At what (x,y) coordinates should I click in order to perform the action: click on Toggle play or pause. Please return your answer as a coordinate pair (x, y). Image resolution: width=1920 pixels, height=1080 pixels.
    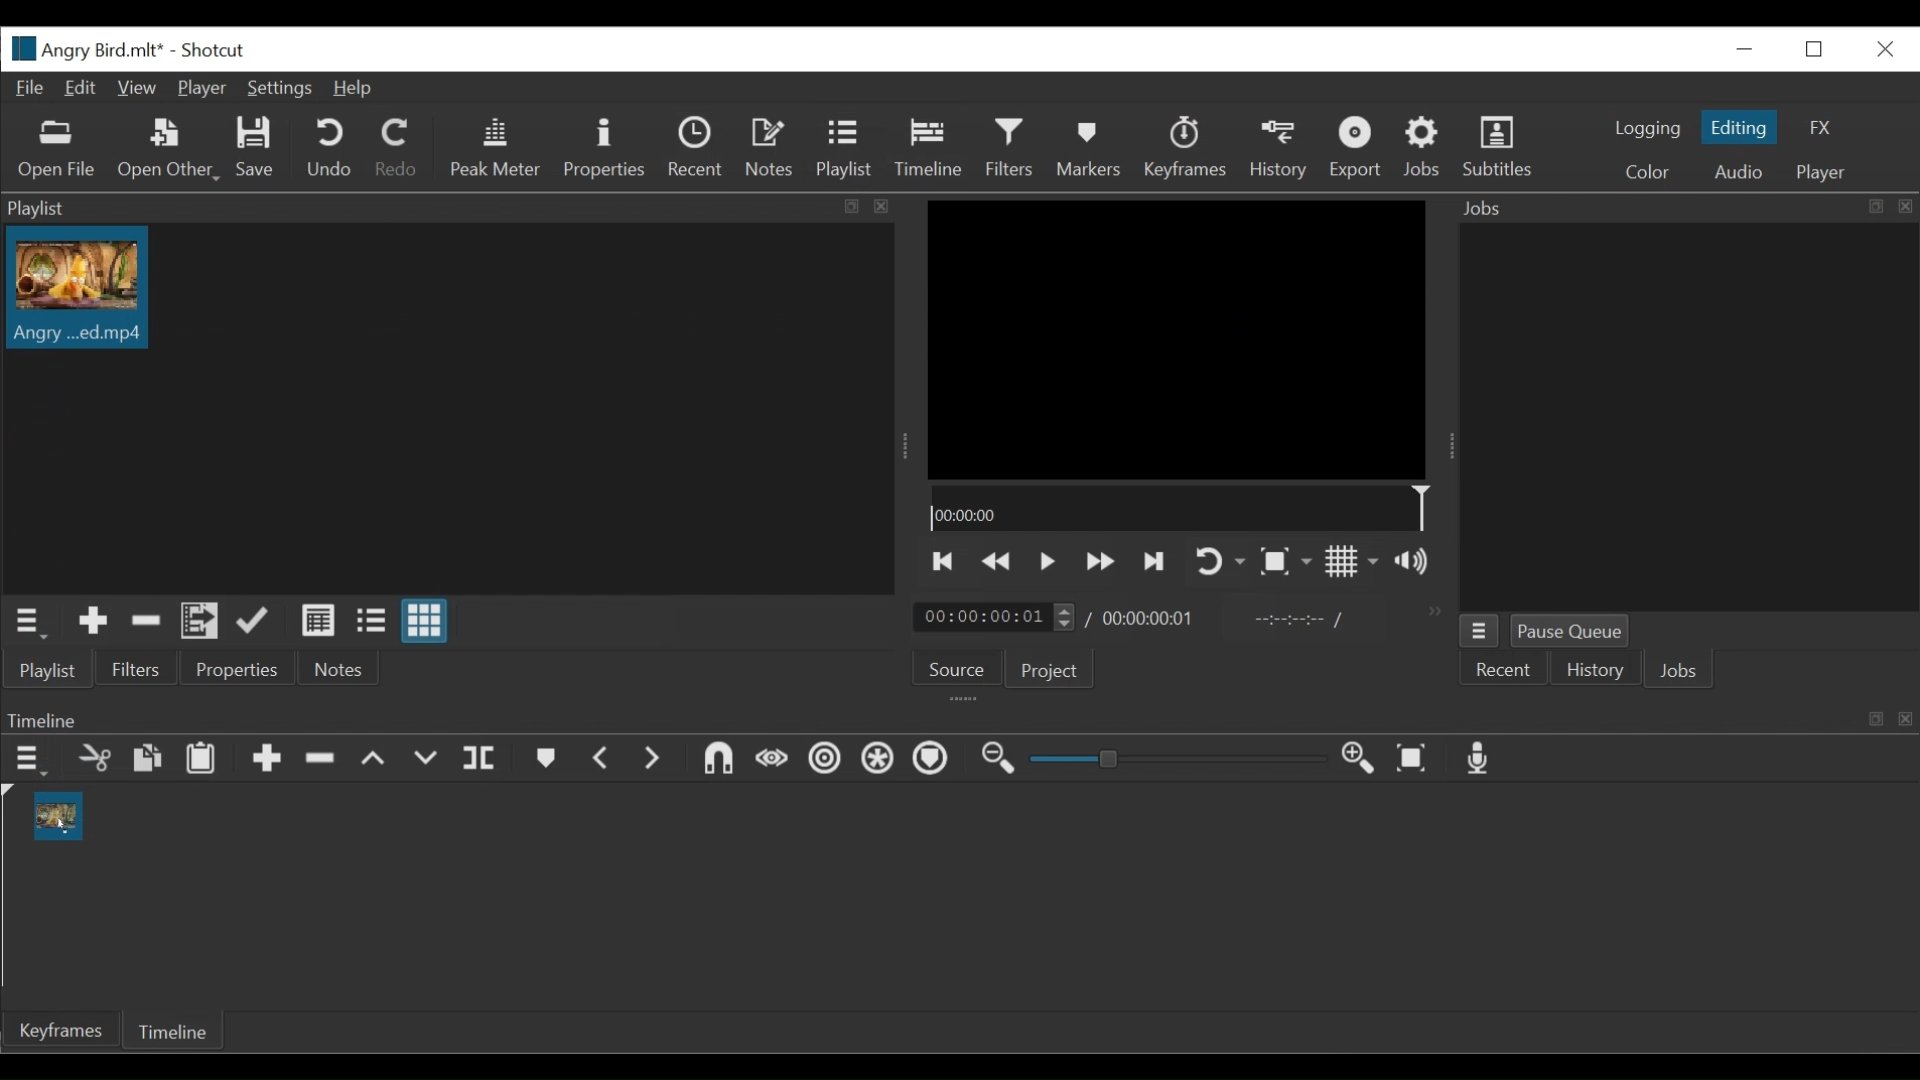
    Looking at the image, I should click on (1046, 560).